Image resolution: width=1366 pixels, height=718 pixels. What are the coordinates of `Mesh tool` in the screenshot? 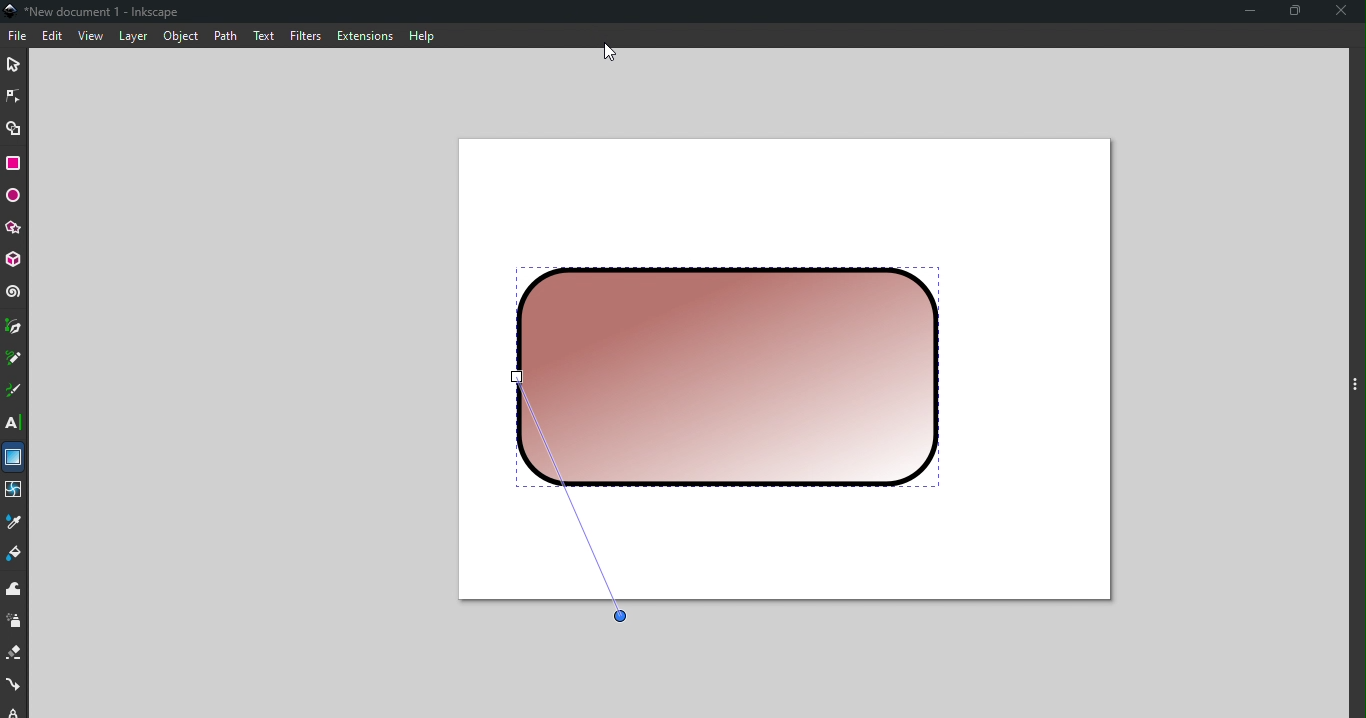 It's located at (14, 492).